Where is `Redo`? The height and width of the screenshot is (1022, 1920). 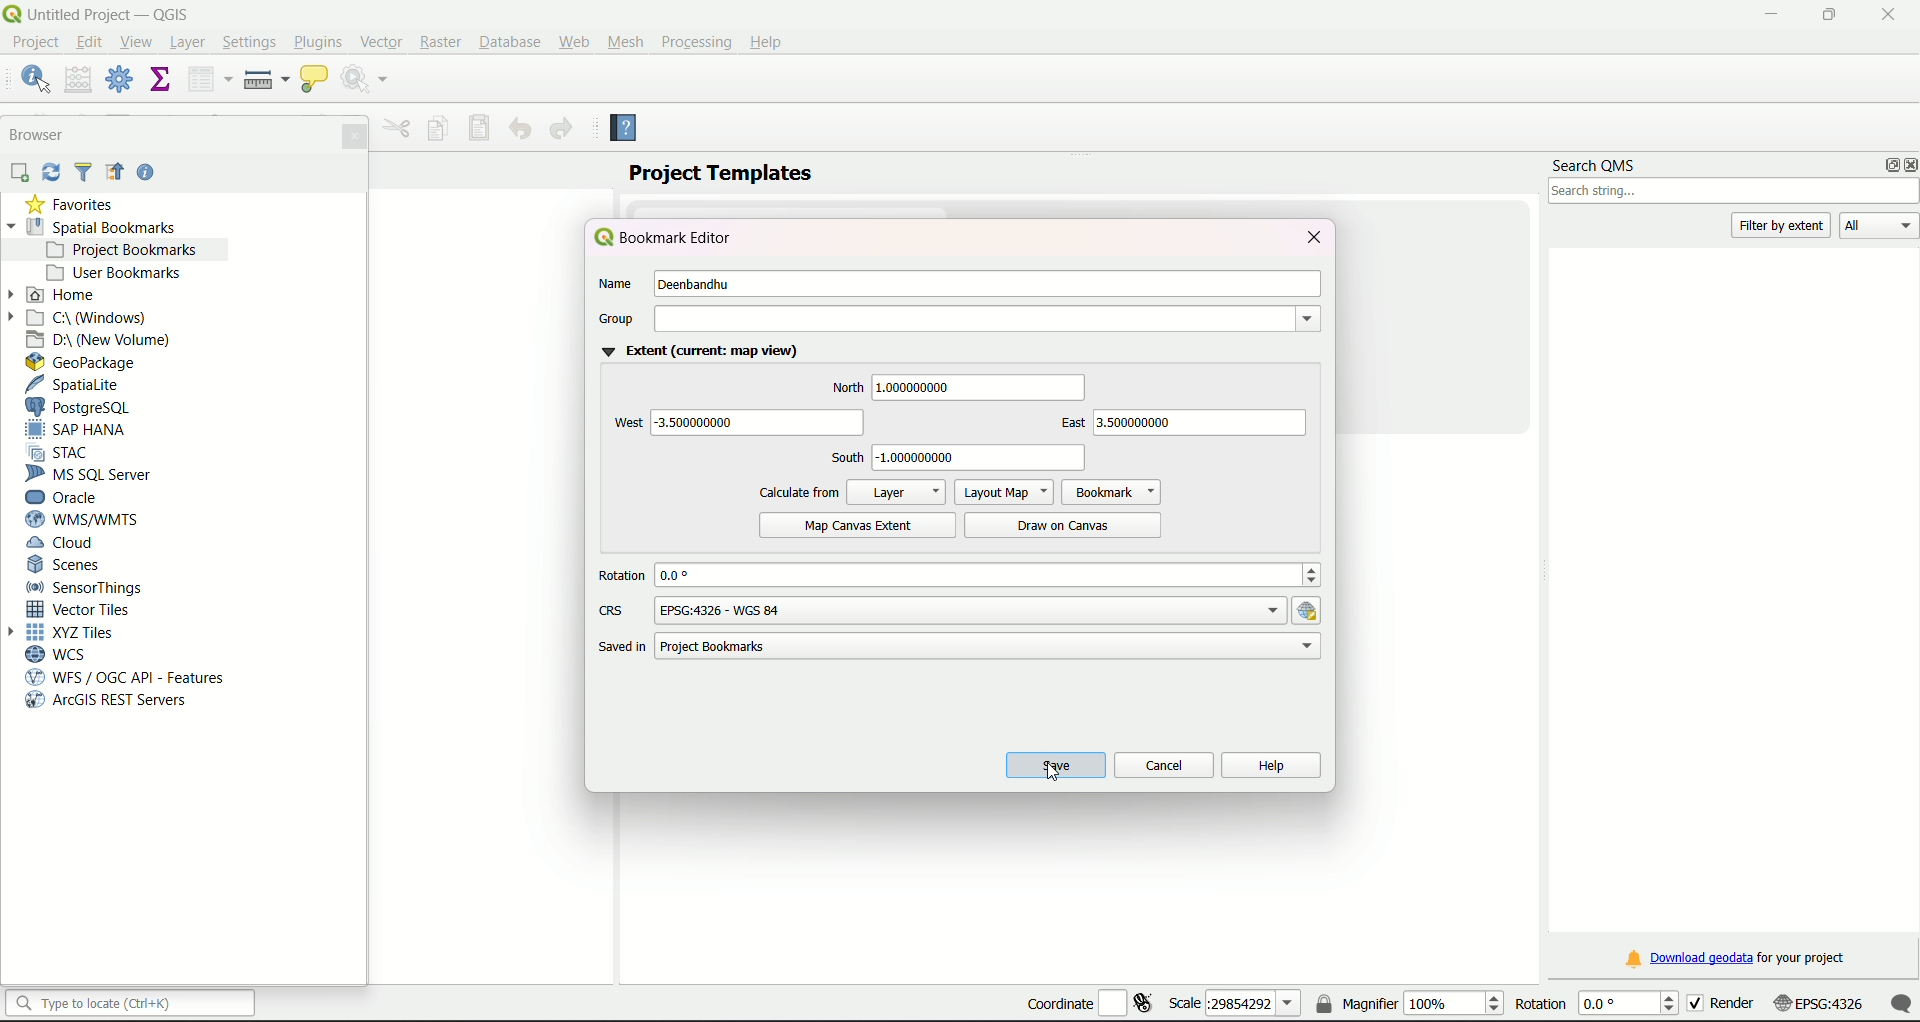 Redo is located at coordinates (561, 129).